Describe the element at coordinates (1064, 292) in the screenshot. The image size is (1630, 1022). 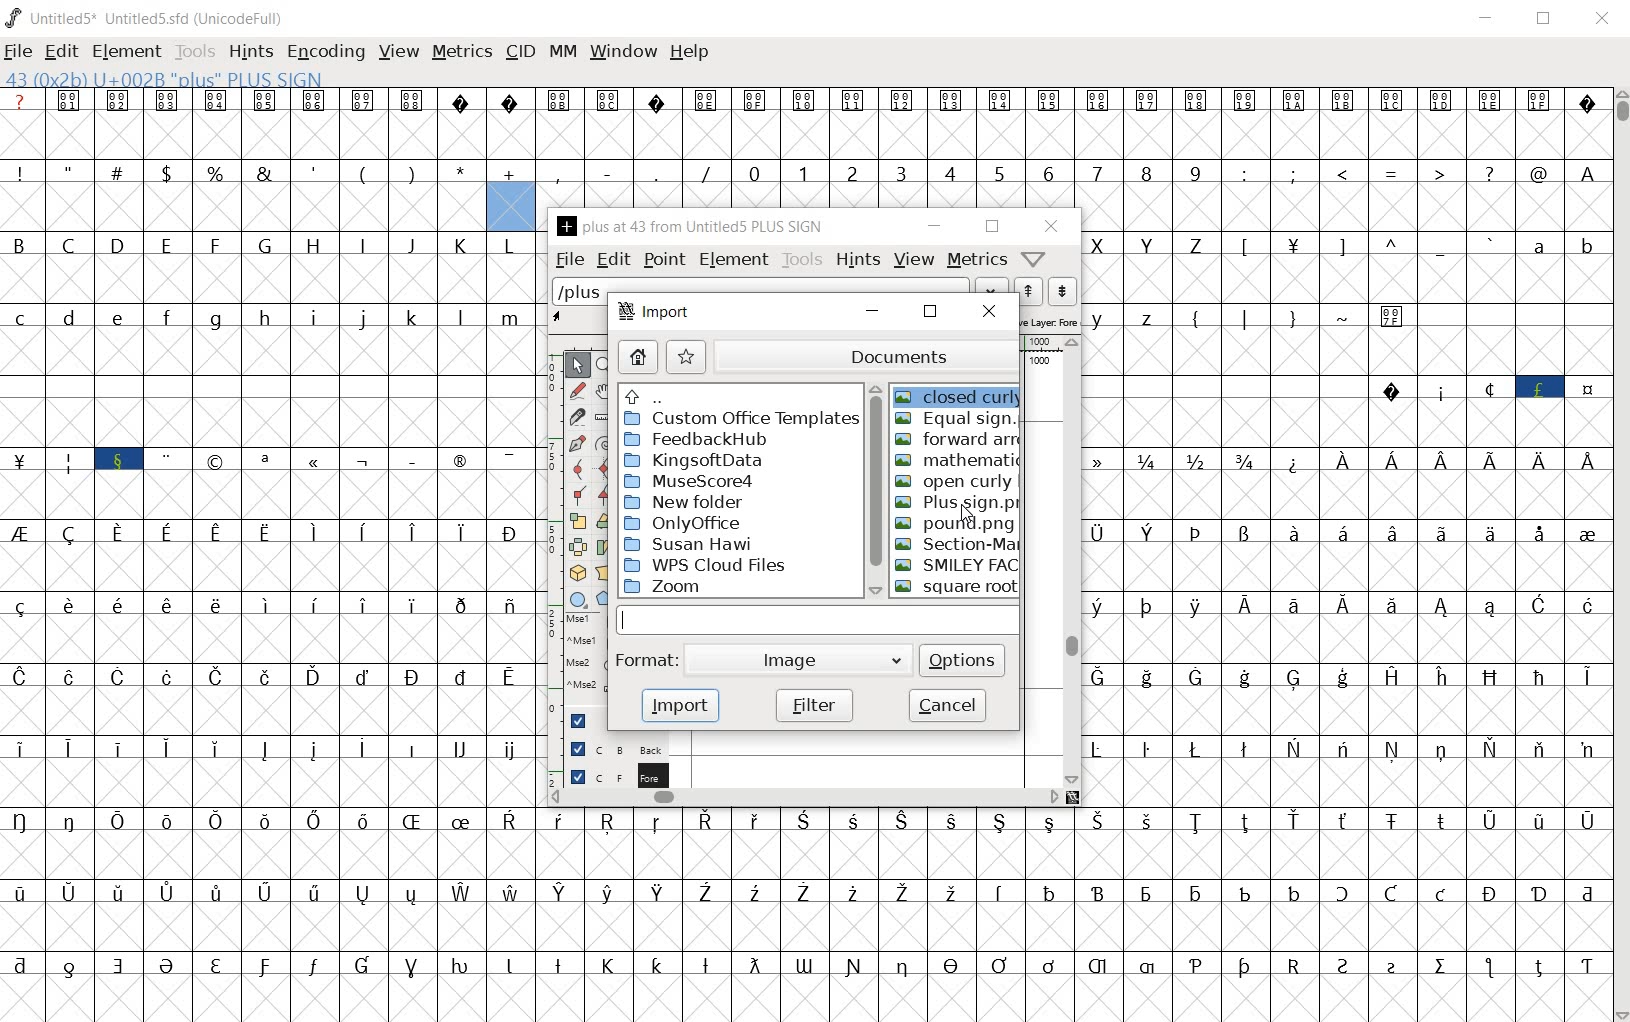
I see `show the previous word on the list` at that location.